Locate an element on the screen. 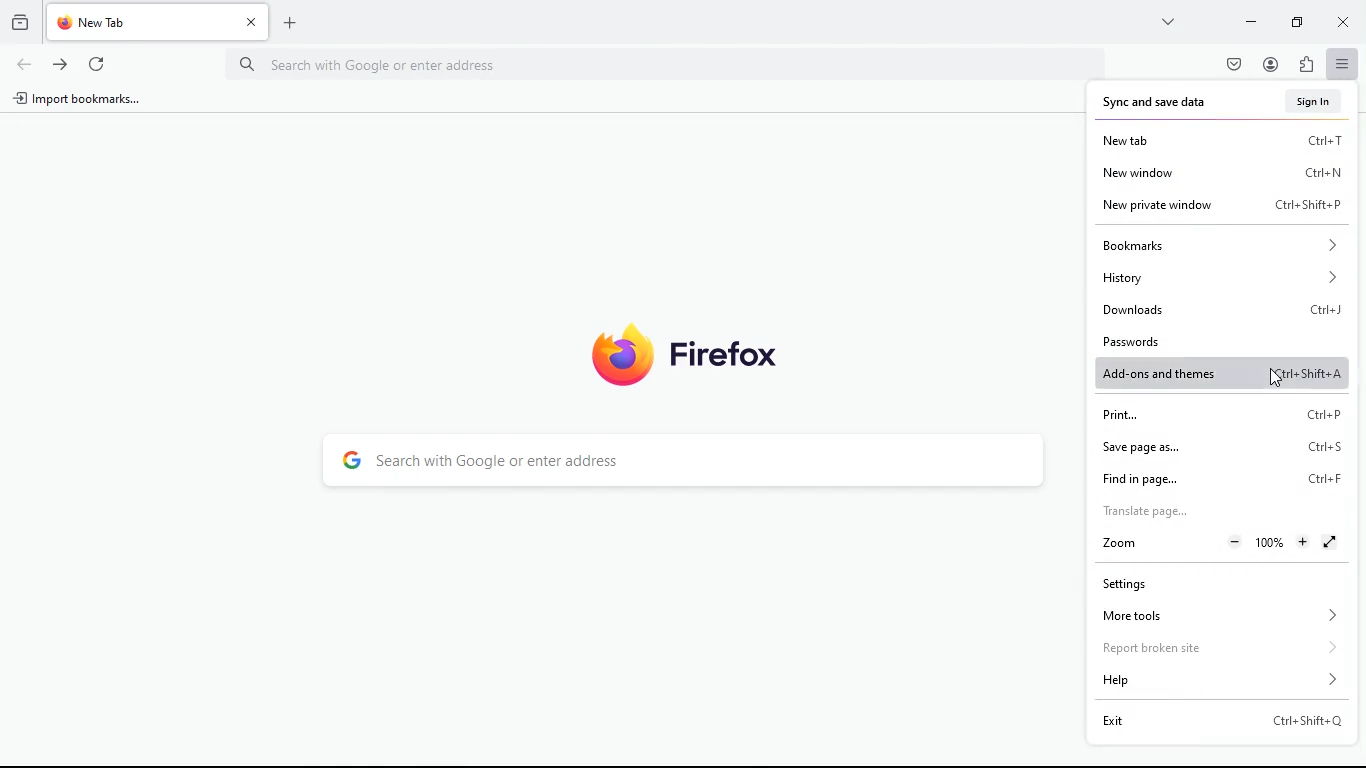 The image size is (1366, 768). translate page is located at coordinates (1204, 509).